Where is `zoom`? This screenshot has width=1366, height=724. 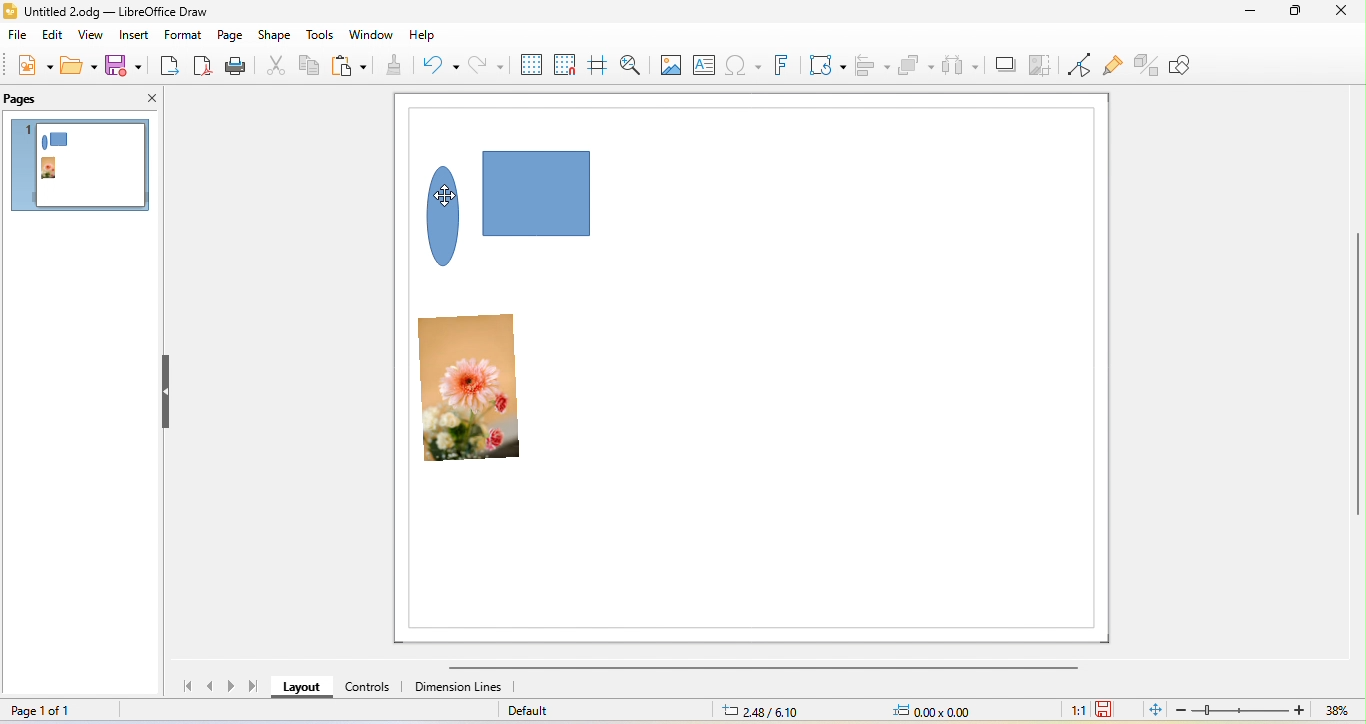
zoom is located at coordinates (1265, 711).